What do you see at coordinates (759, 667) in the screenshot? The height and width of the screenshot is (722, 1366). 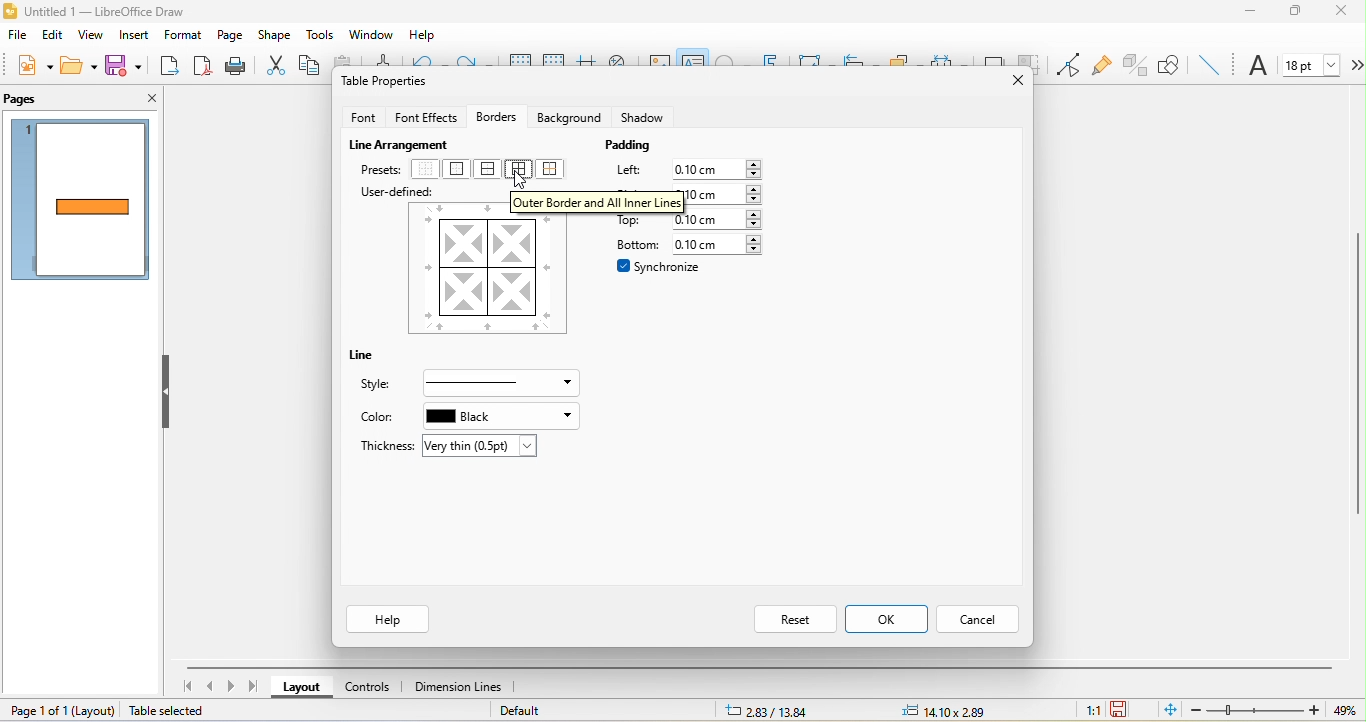 I see `horizontal scroll bar` at bounding box center [759, 667].